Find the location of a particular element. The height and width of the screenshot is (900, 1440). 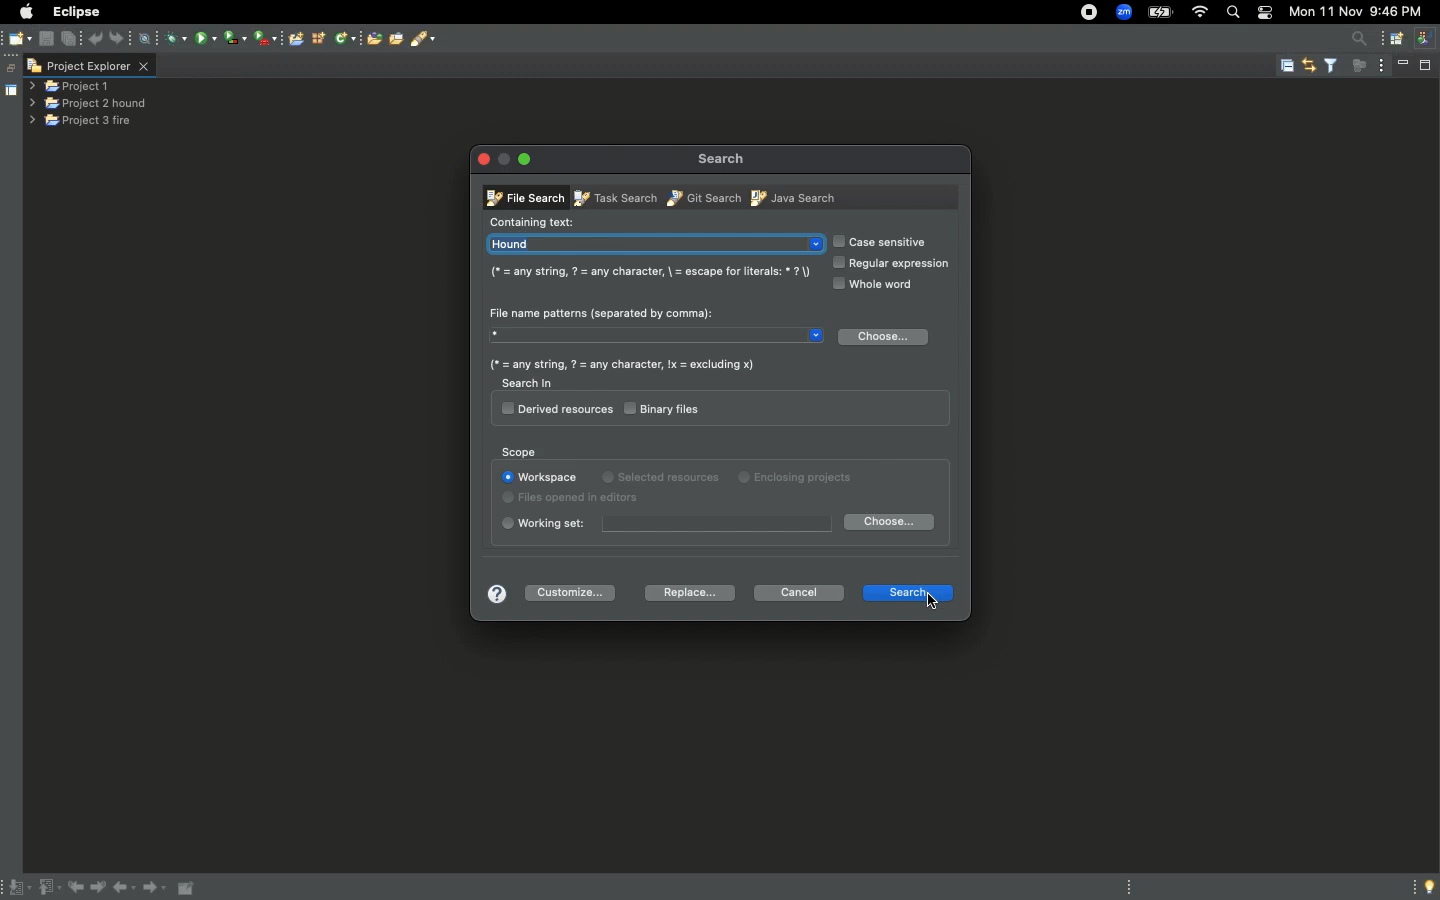

Close is located at coordinates (482, 157).